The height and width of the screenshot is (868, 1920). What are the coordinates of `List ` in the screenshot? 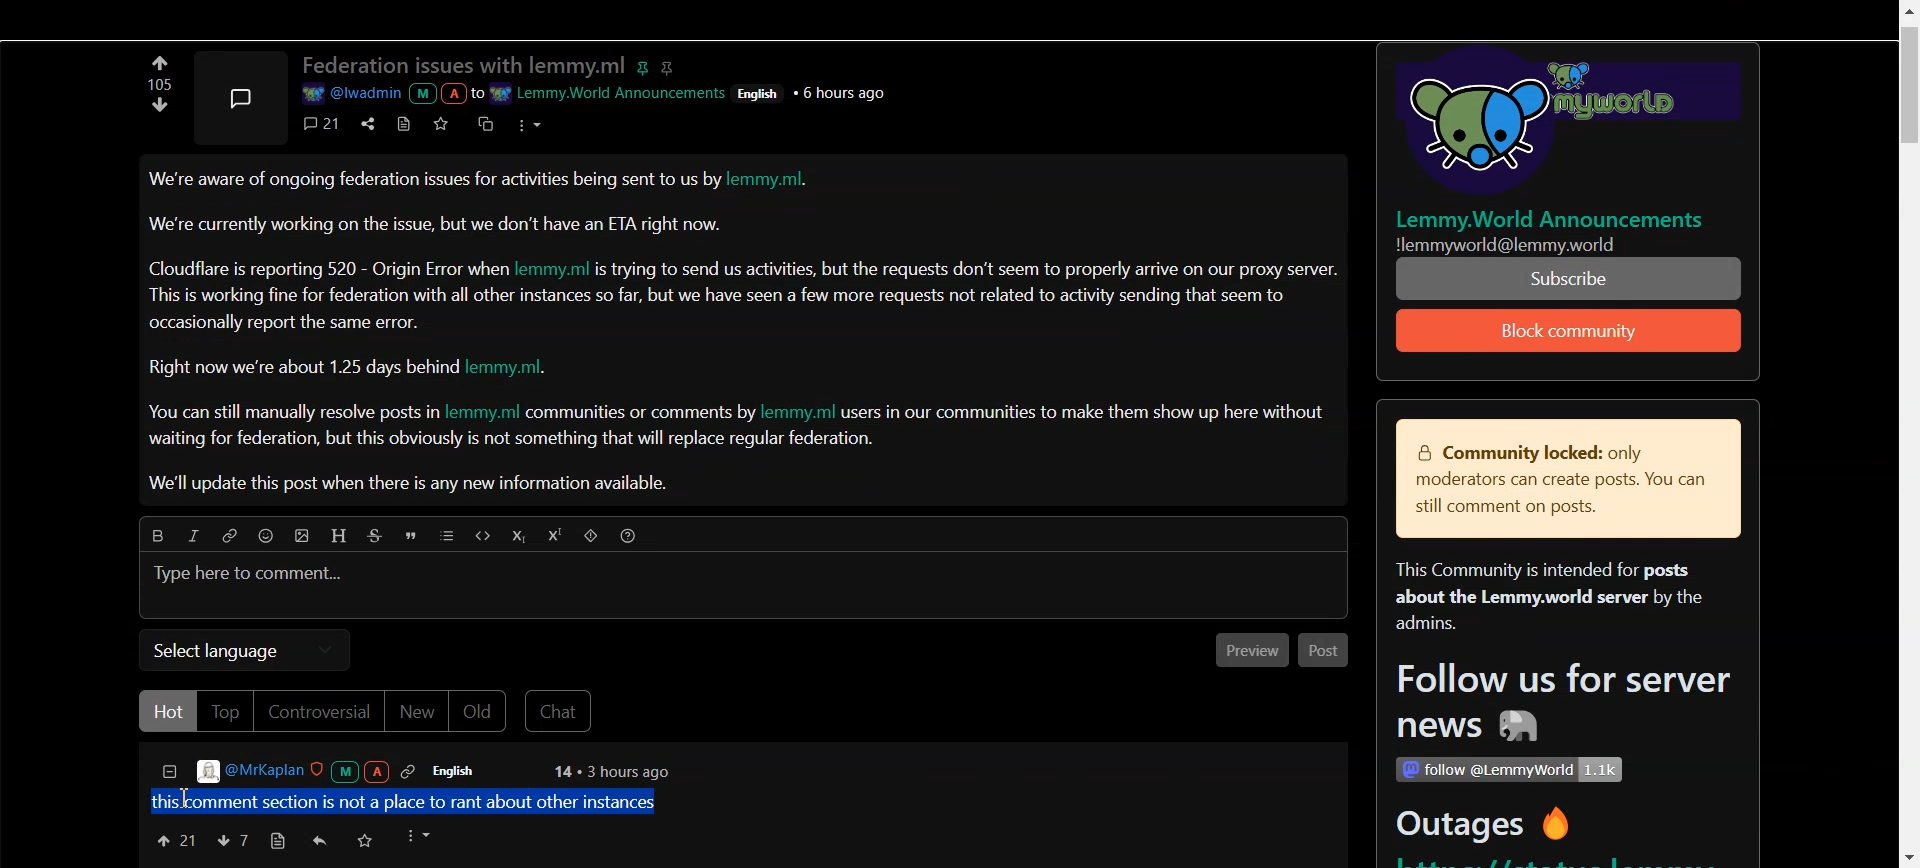 It's located at (448, 537).